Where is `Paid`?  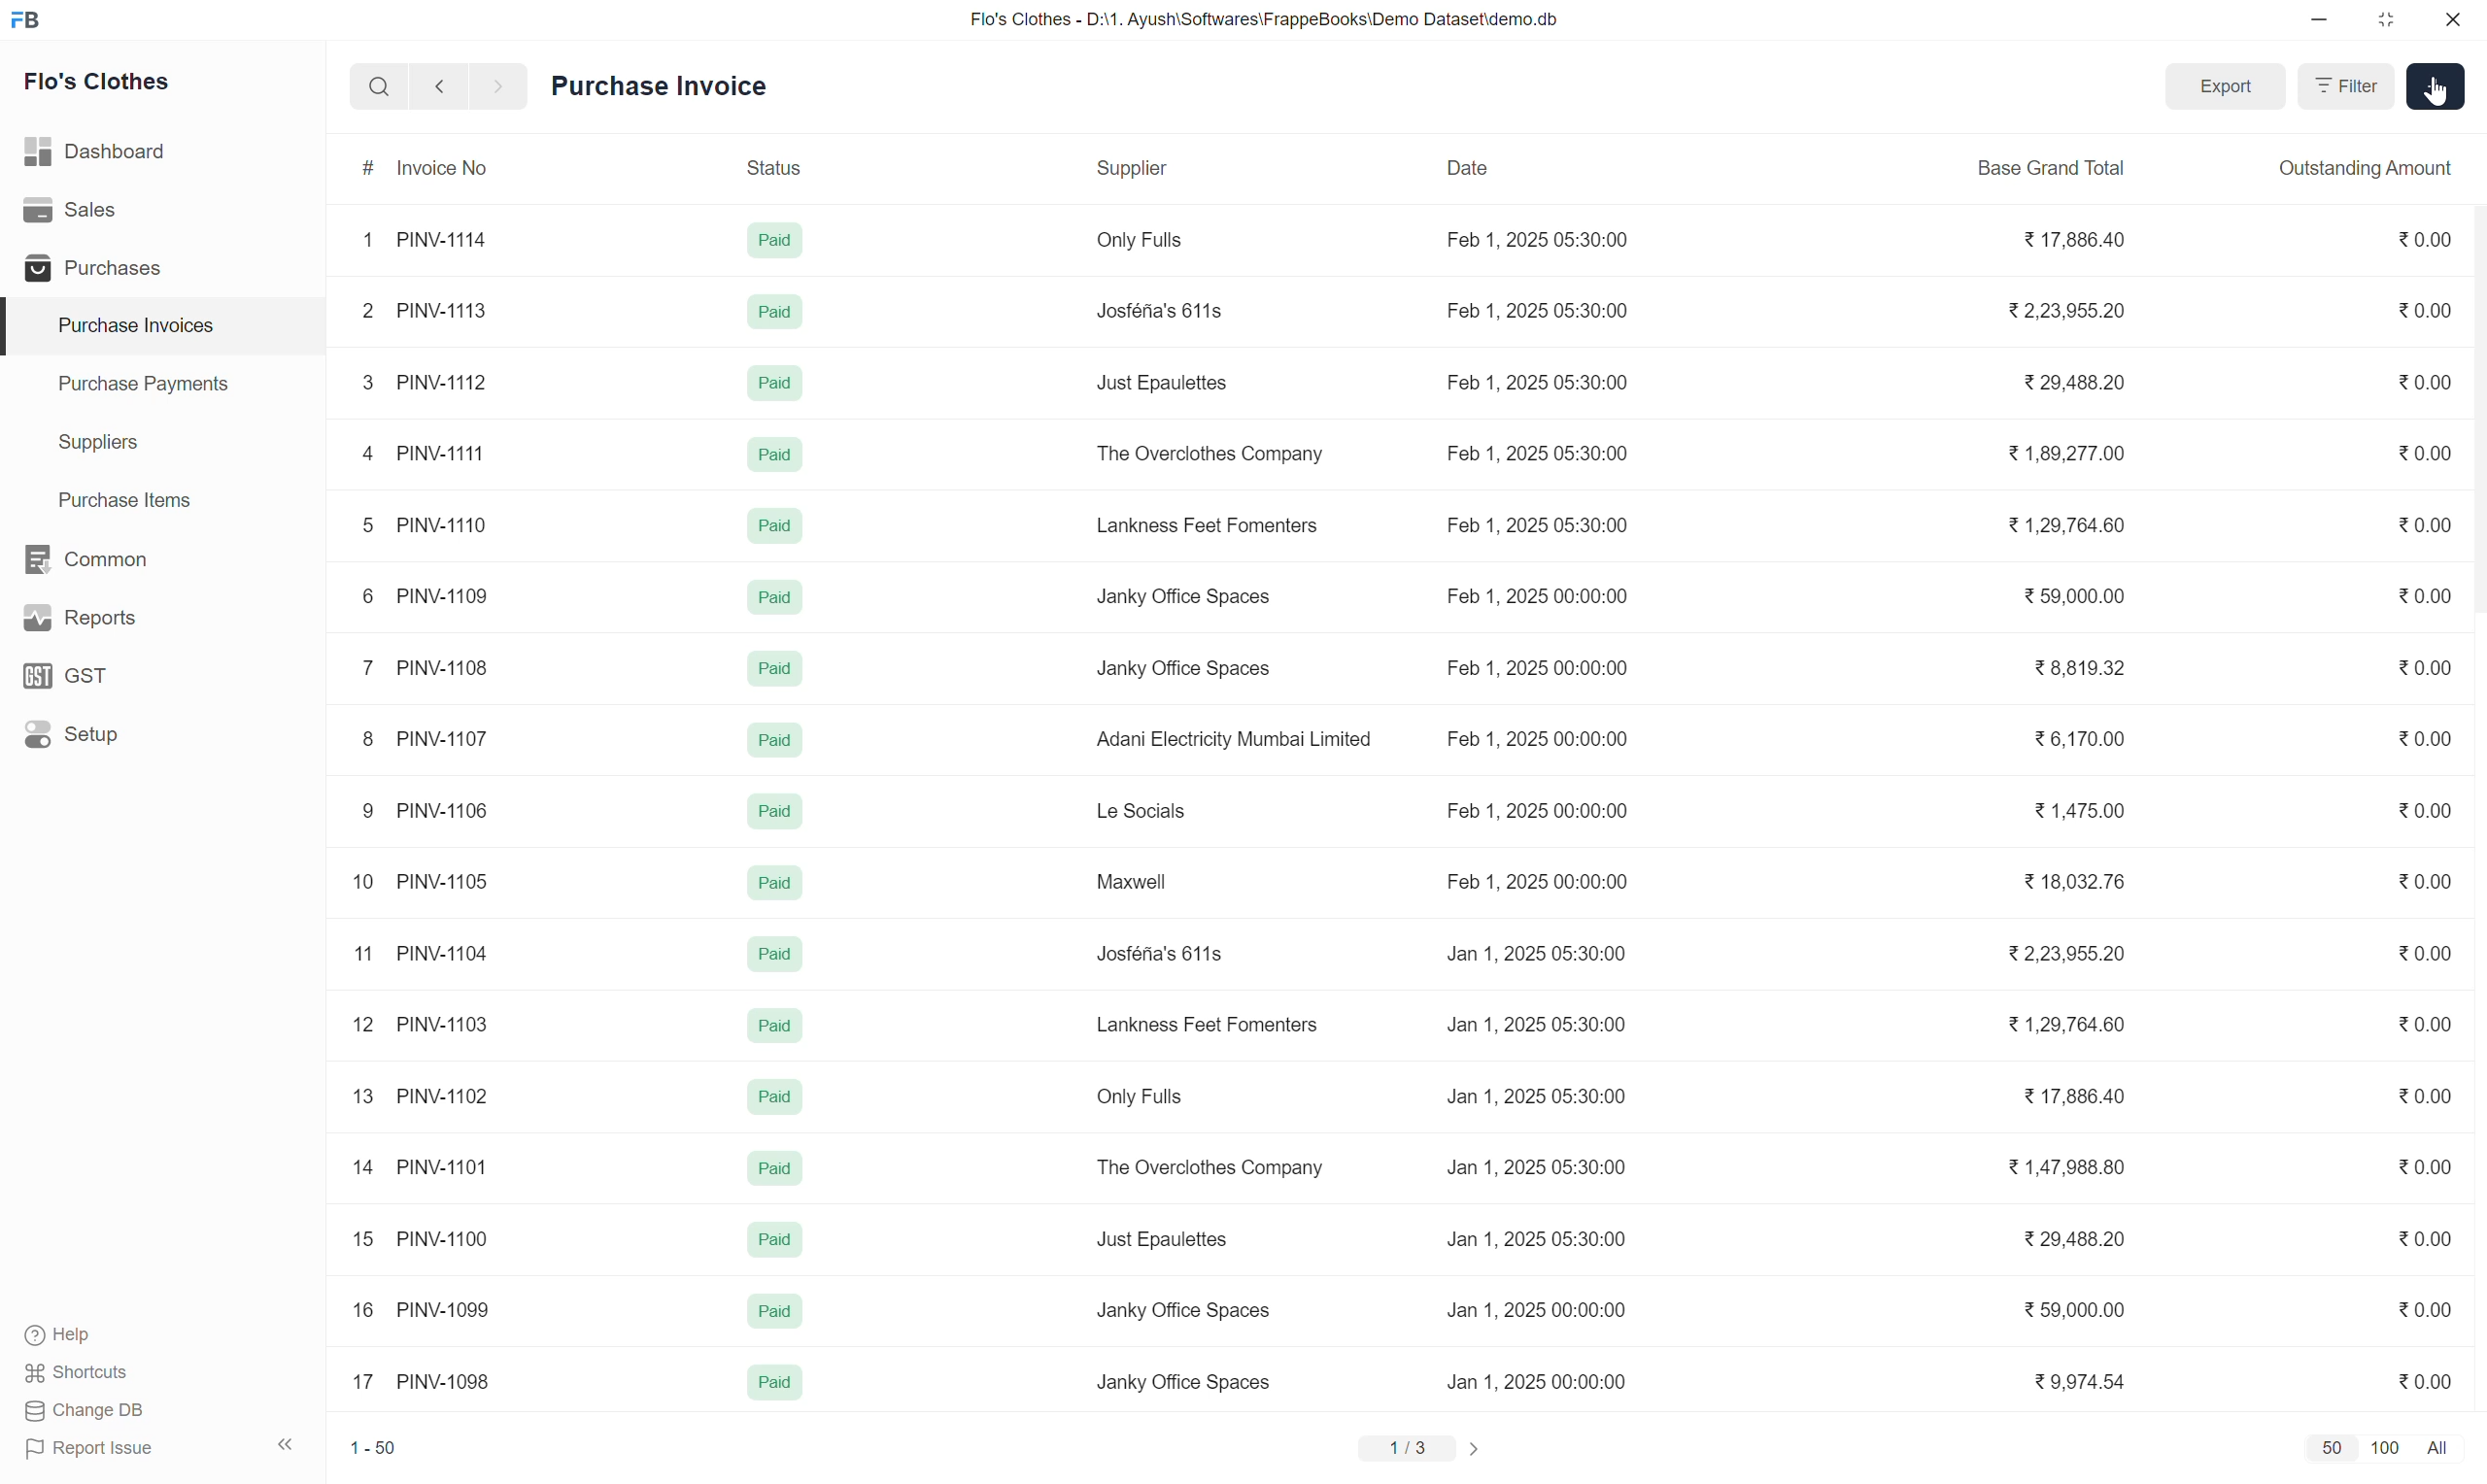
Paid is located at coordinates (776, 241).